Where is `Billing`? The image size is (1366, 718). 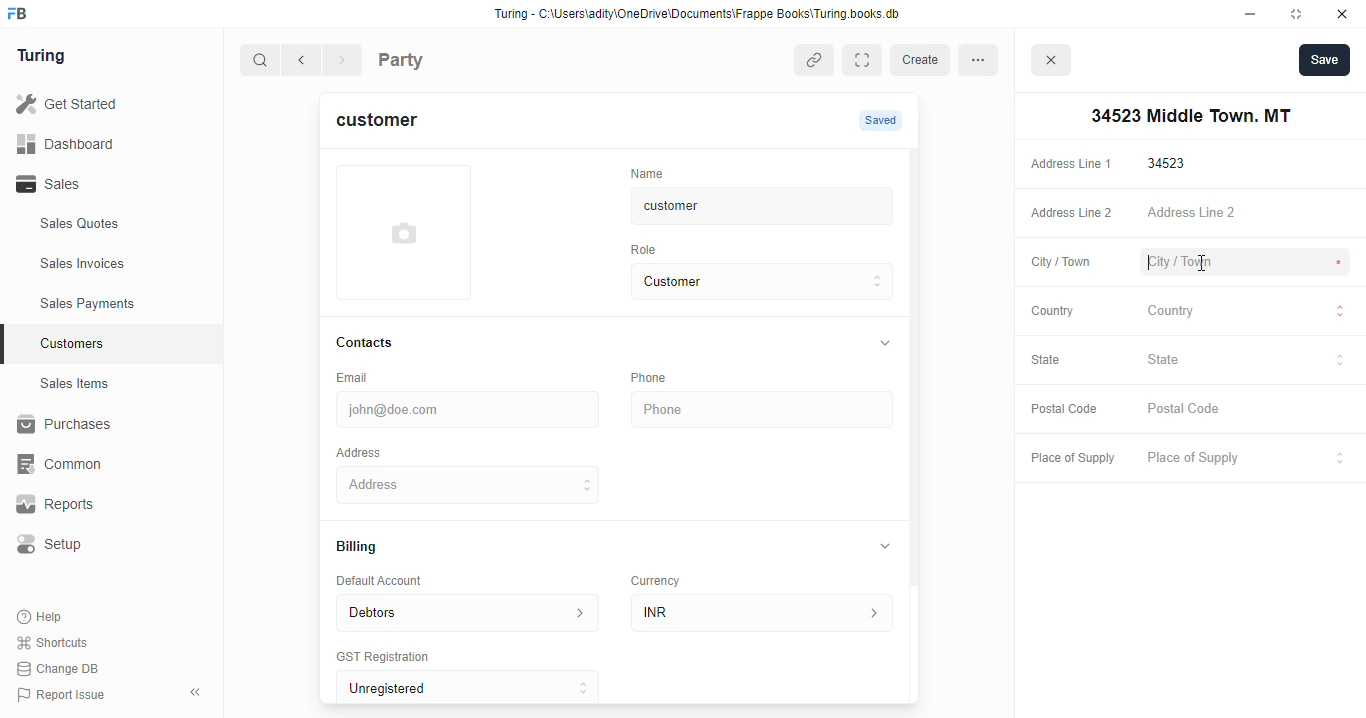
Billing is located at coordinates (366, 548).